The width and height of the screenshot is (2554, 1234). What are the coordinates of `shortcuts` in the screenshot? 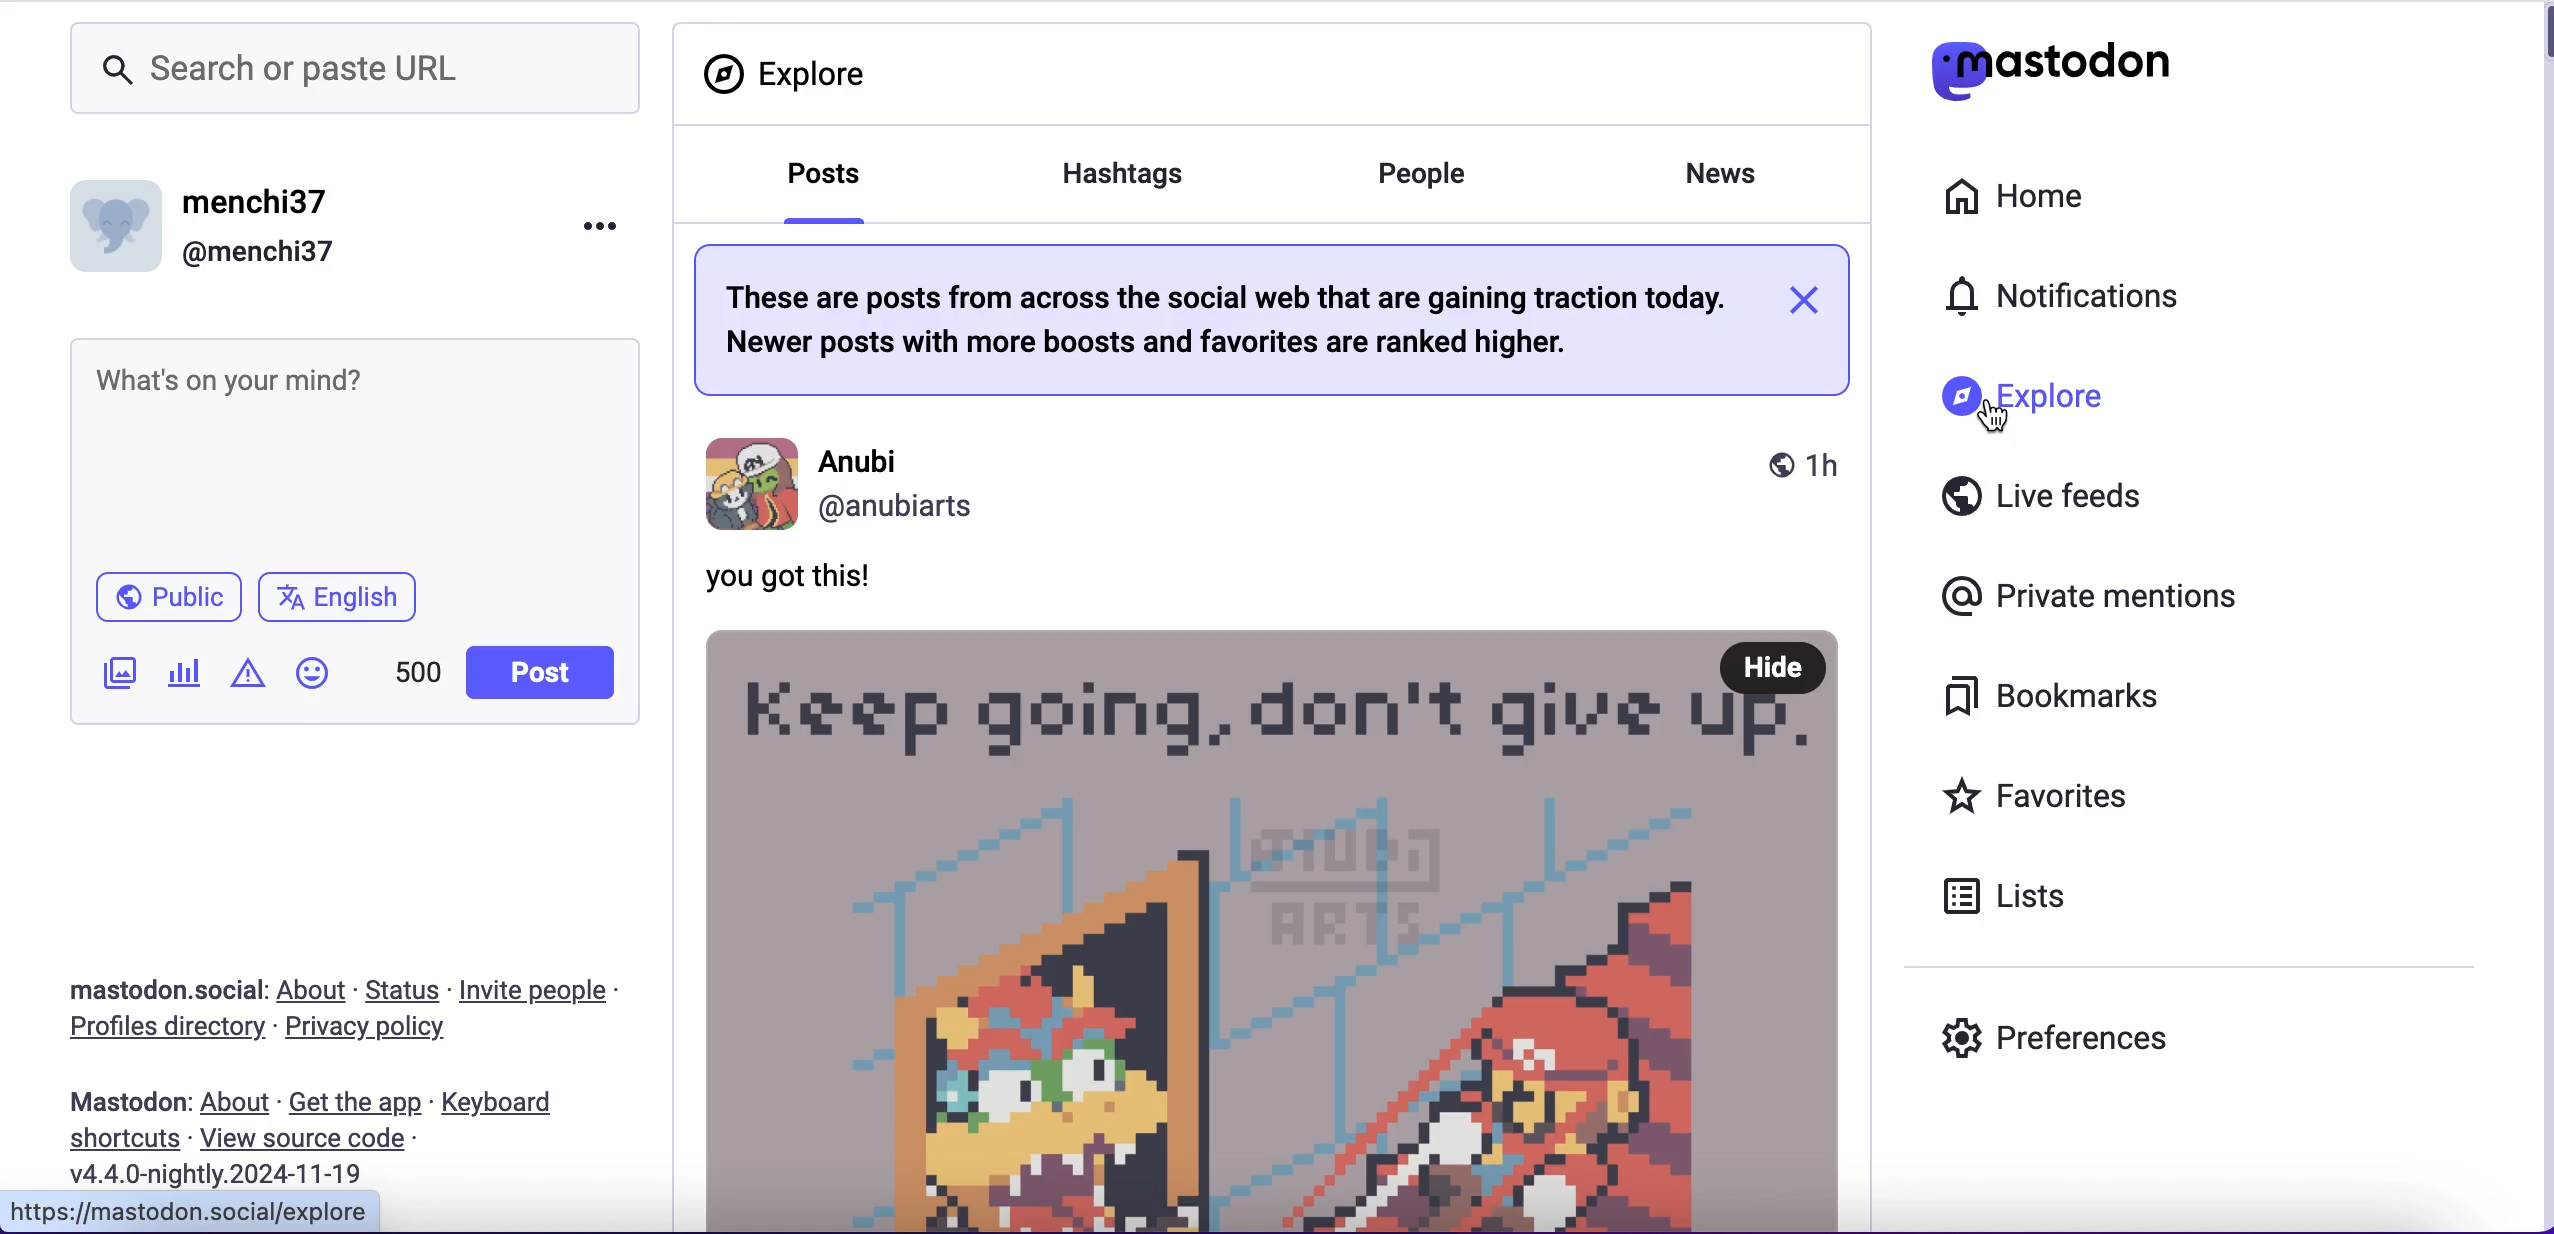 It's located at (121, 1144).